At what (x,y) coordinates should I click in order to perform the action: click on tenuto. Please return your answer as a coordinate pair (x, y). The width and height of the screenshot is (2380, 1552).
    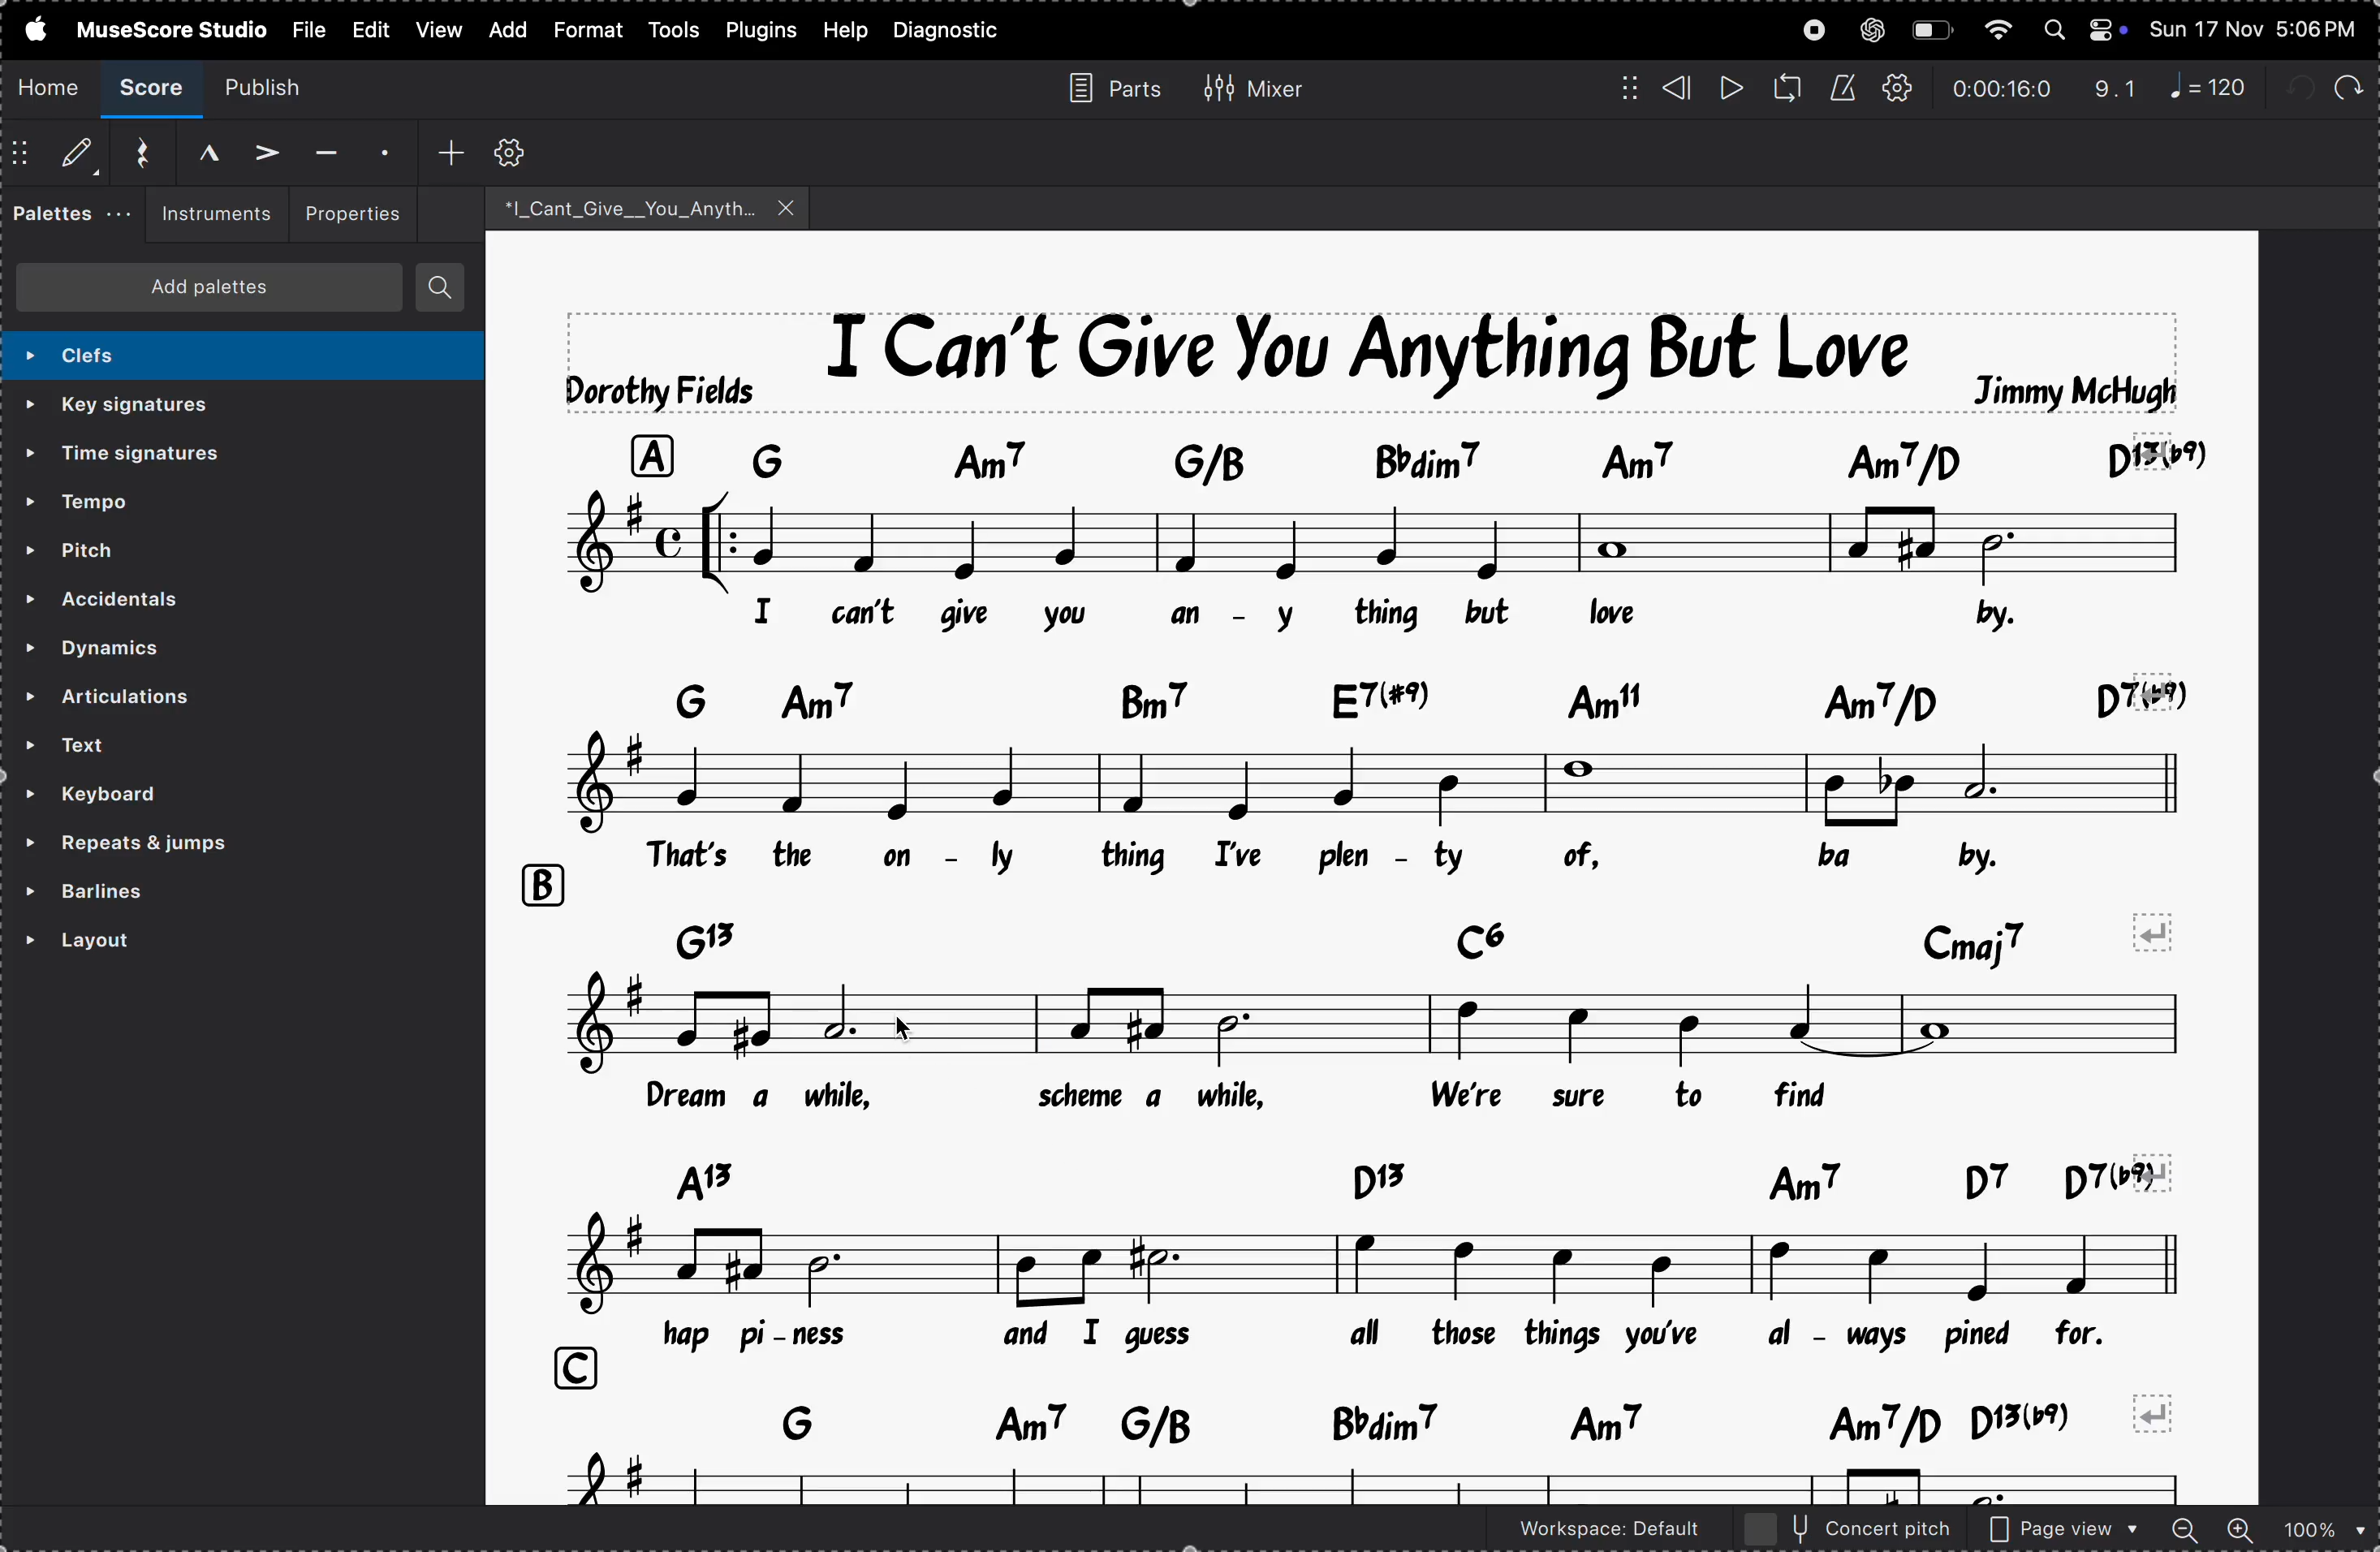
    Looking at the image, I should click on (323, 153).